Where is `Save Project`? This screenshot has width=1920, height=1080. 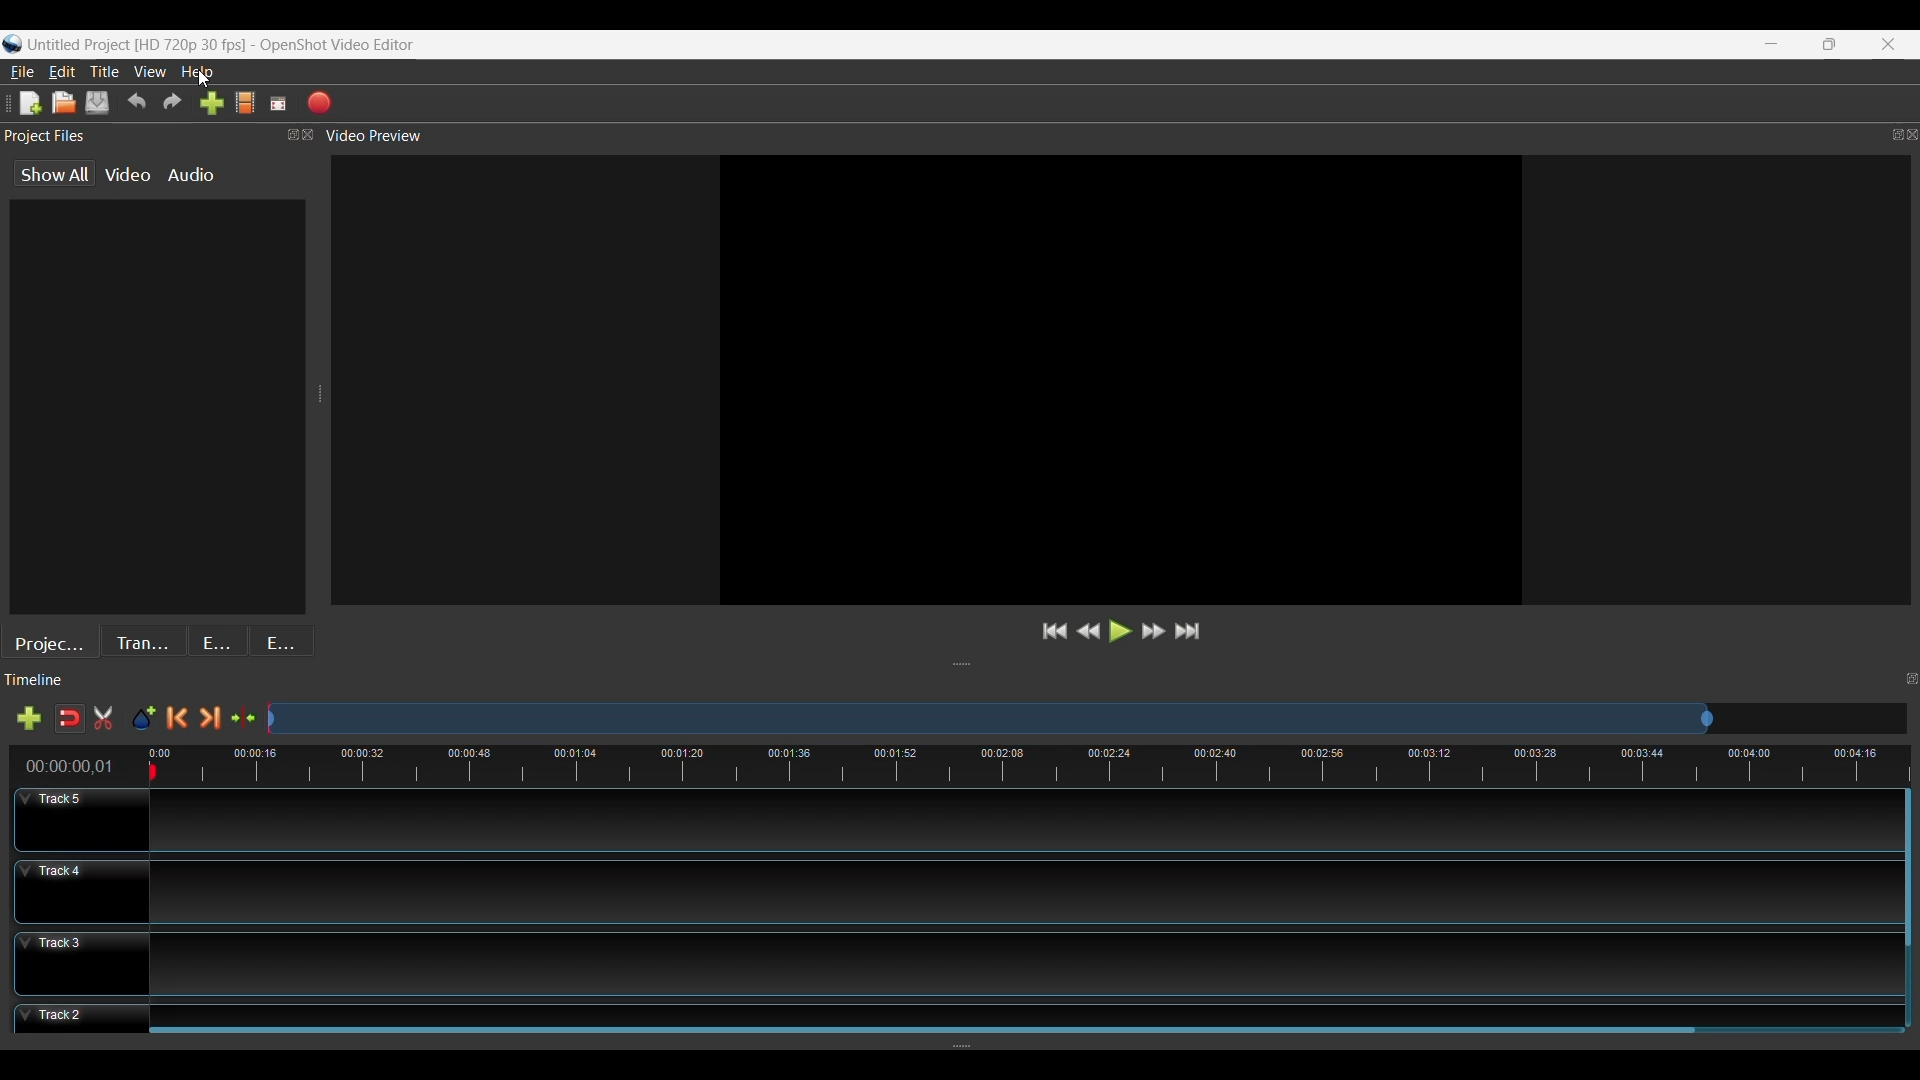 Save Project is located at coordinates (99, 103).